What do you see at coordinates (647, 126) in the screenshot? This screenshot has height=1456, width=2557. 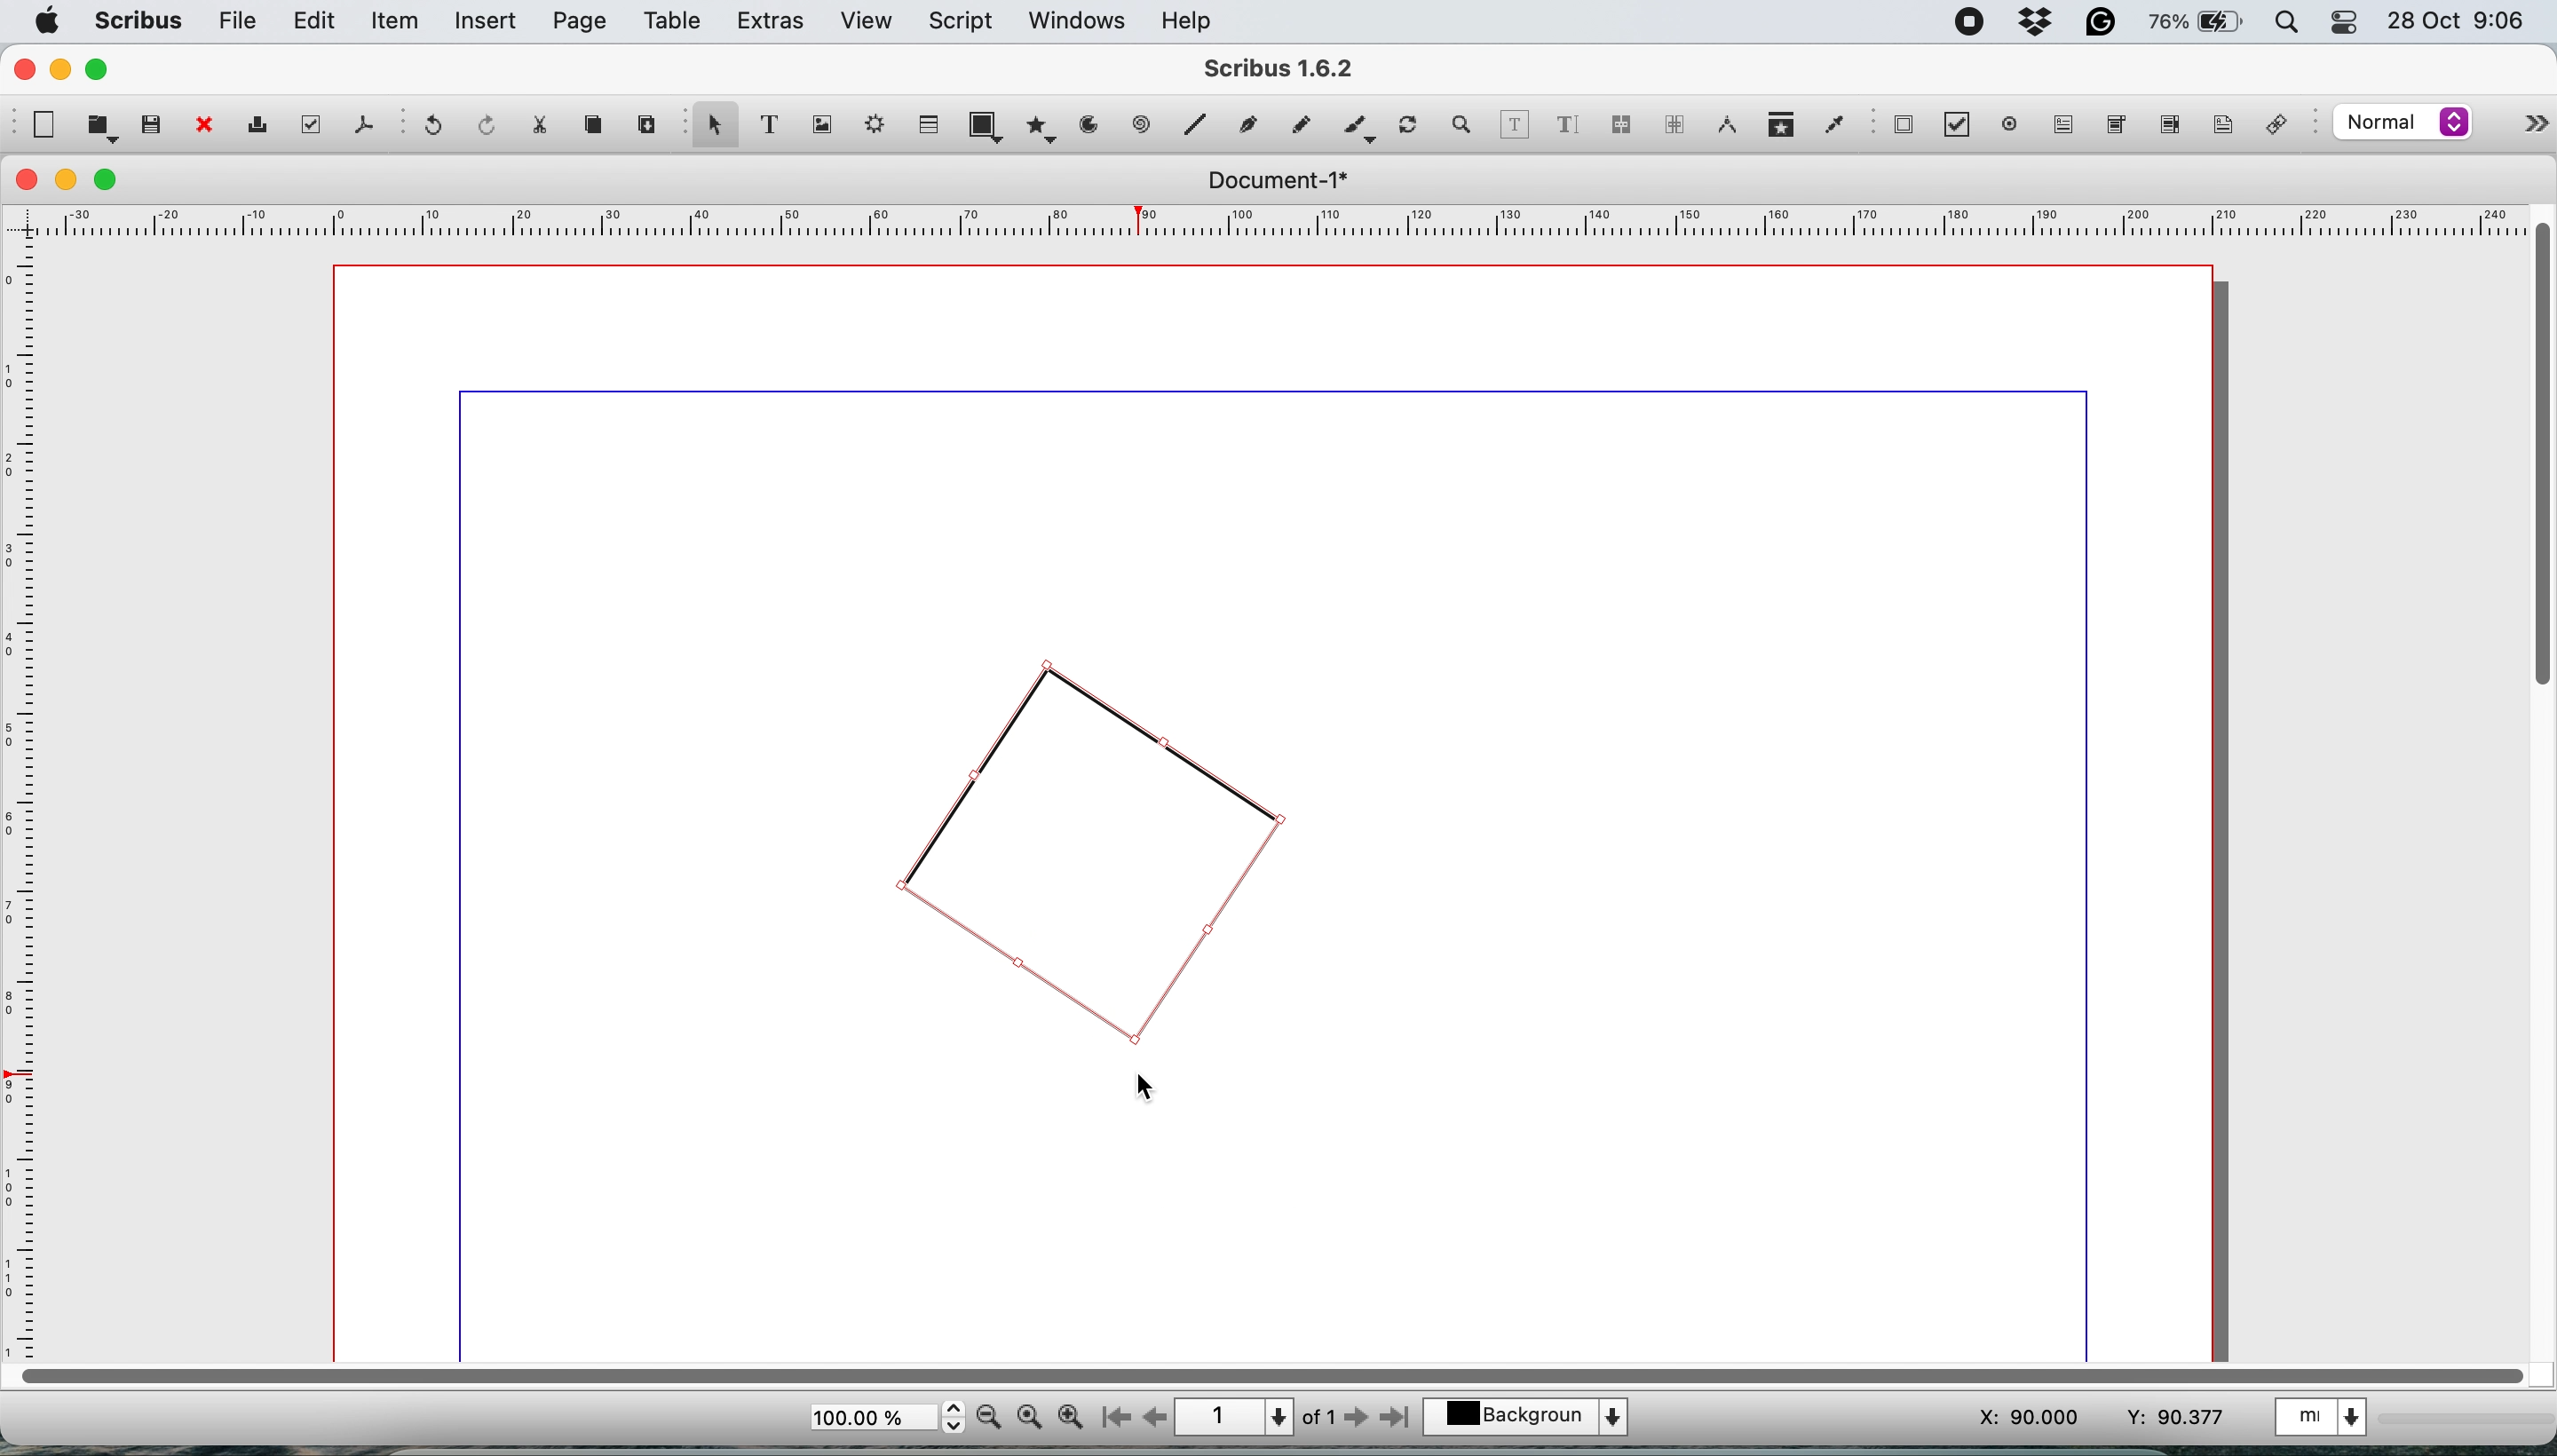 I see `paste` at bounding box center [647, 126].